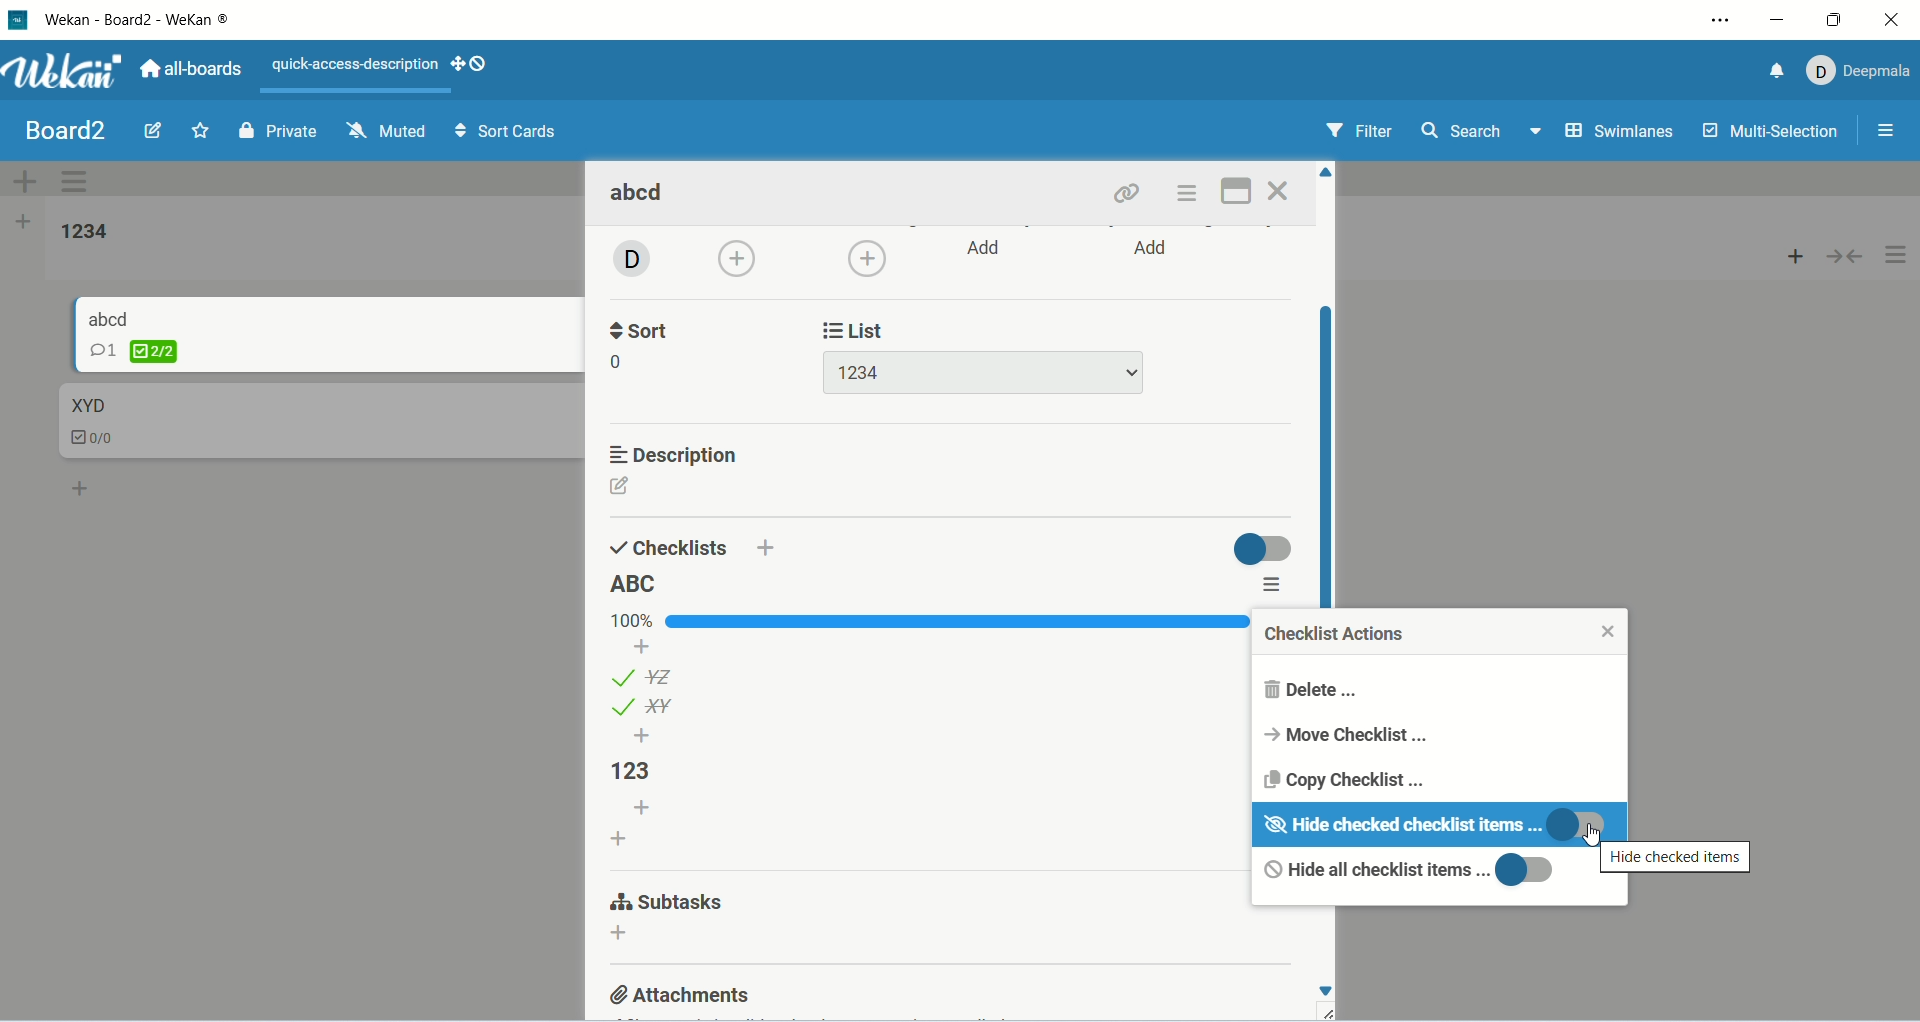 Image resolution: width=1920 pixels, height=1022 pixels. What do you see at coordinates (61, 130) in the screenshot?
I see `board title` at bounding box center [61, 130].